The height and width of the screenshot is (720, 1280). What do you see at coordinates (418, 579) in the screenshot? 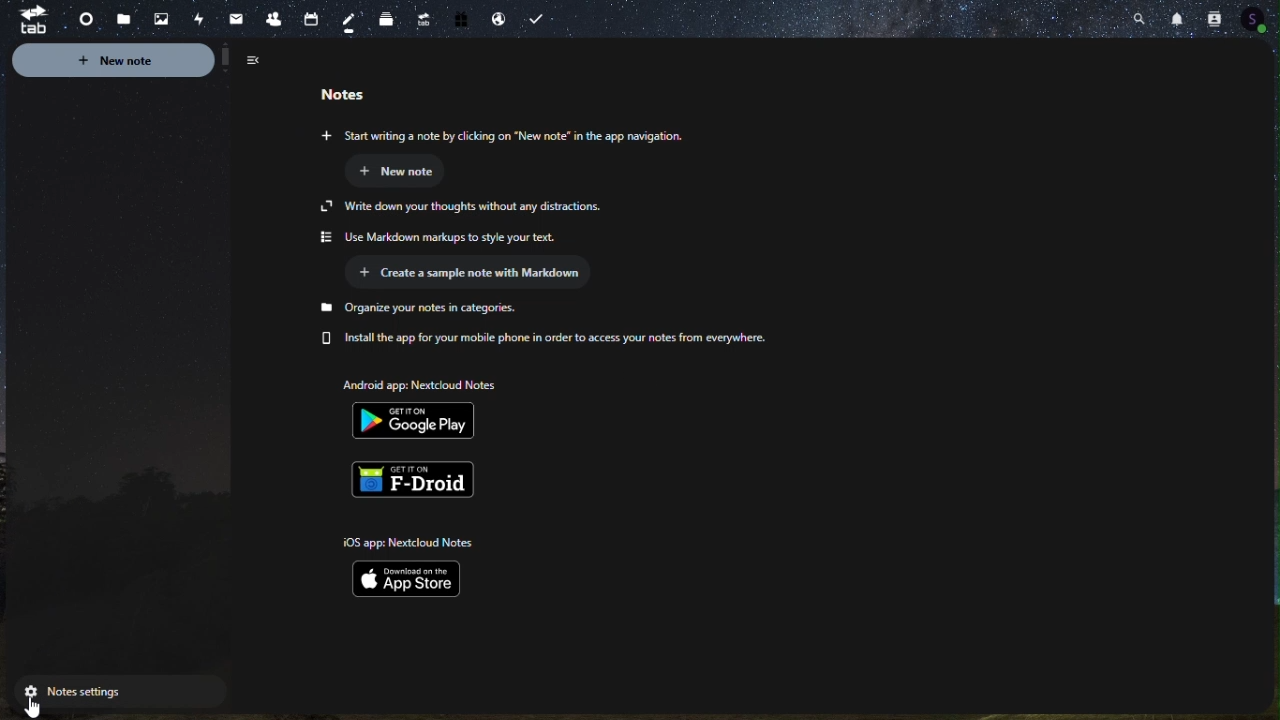
I see `ios App Store` at bounding box center [418, 579].